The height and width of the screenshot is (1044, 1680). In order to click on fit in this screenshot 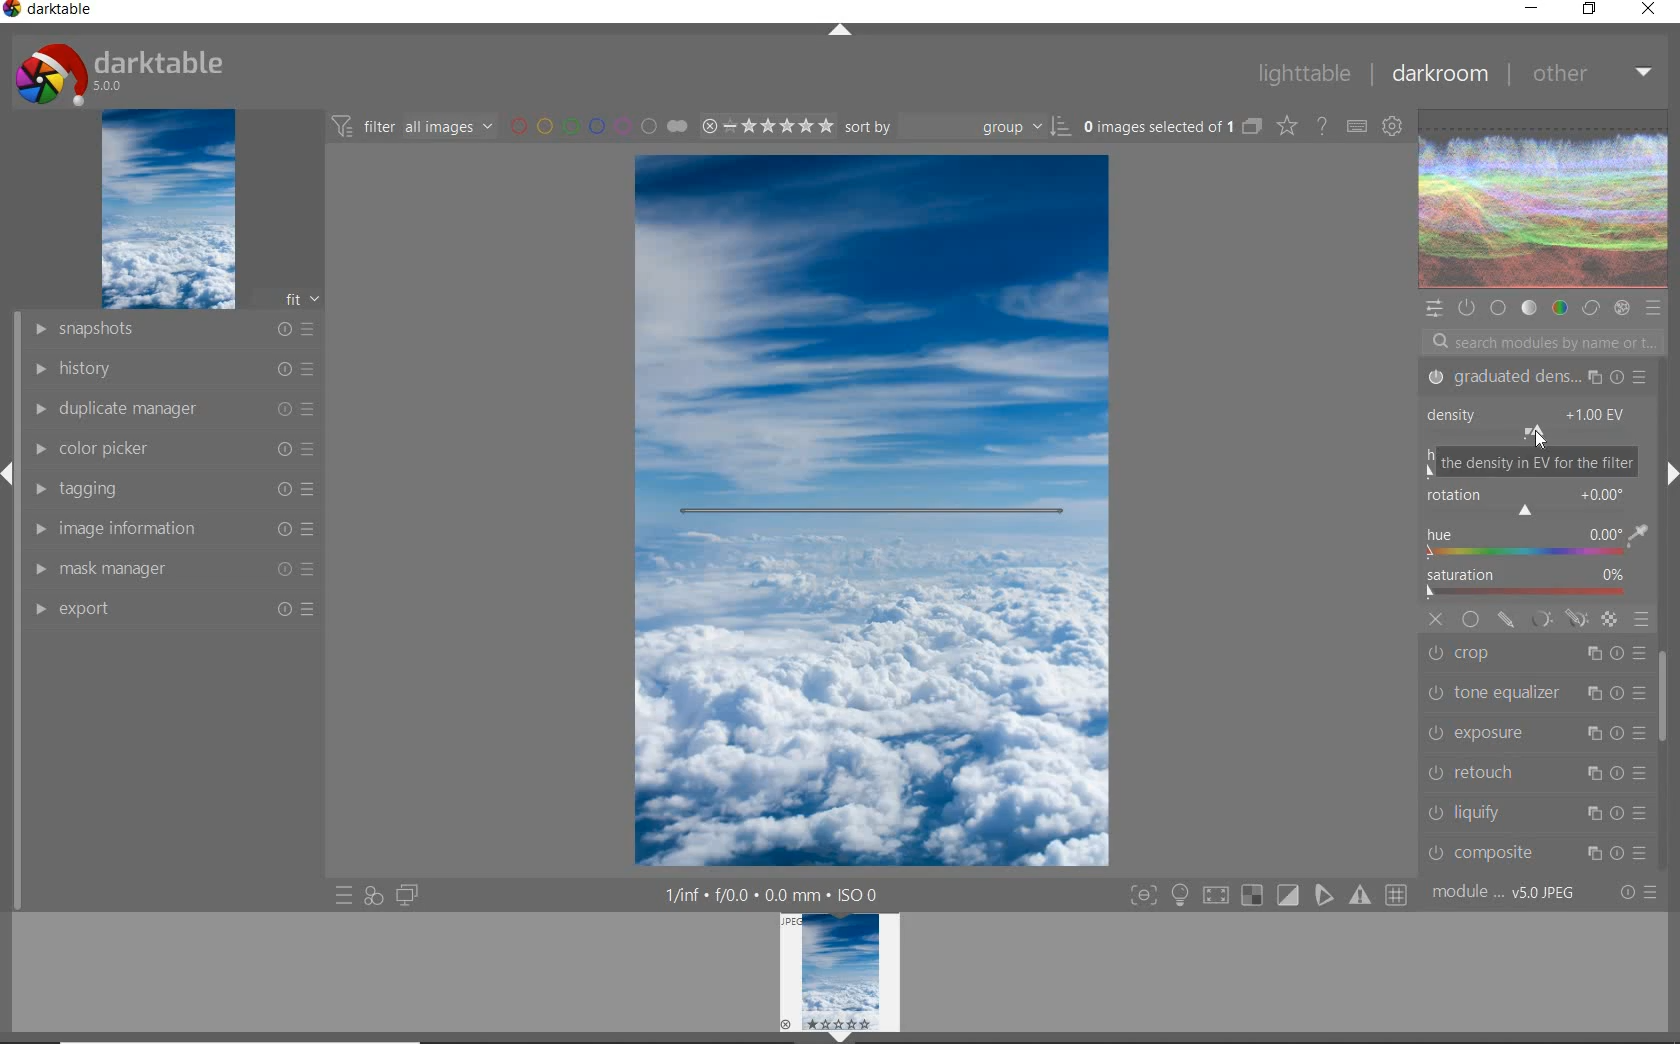, I will do `click(290, 300)`.